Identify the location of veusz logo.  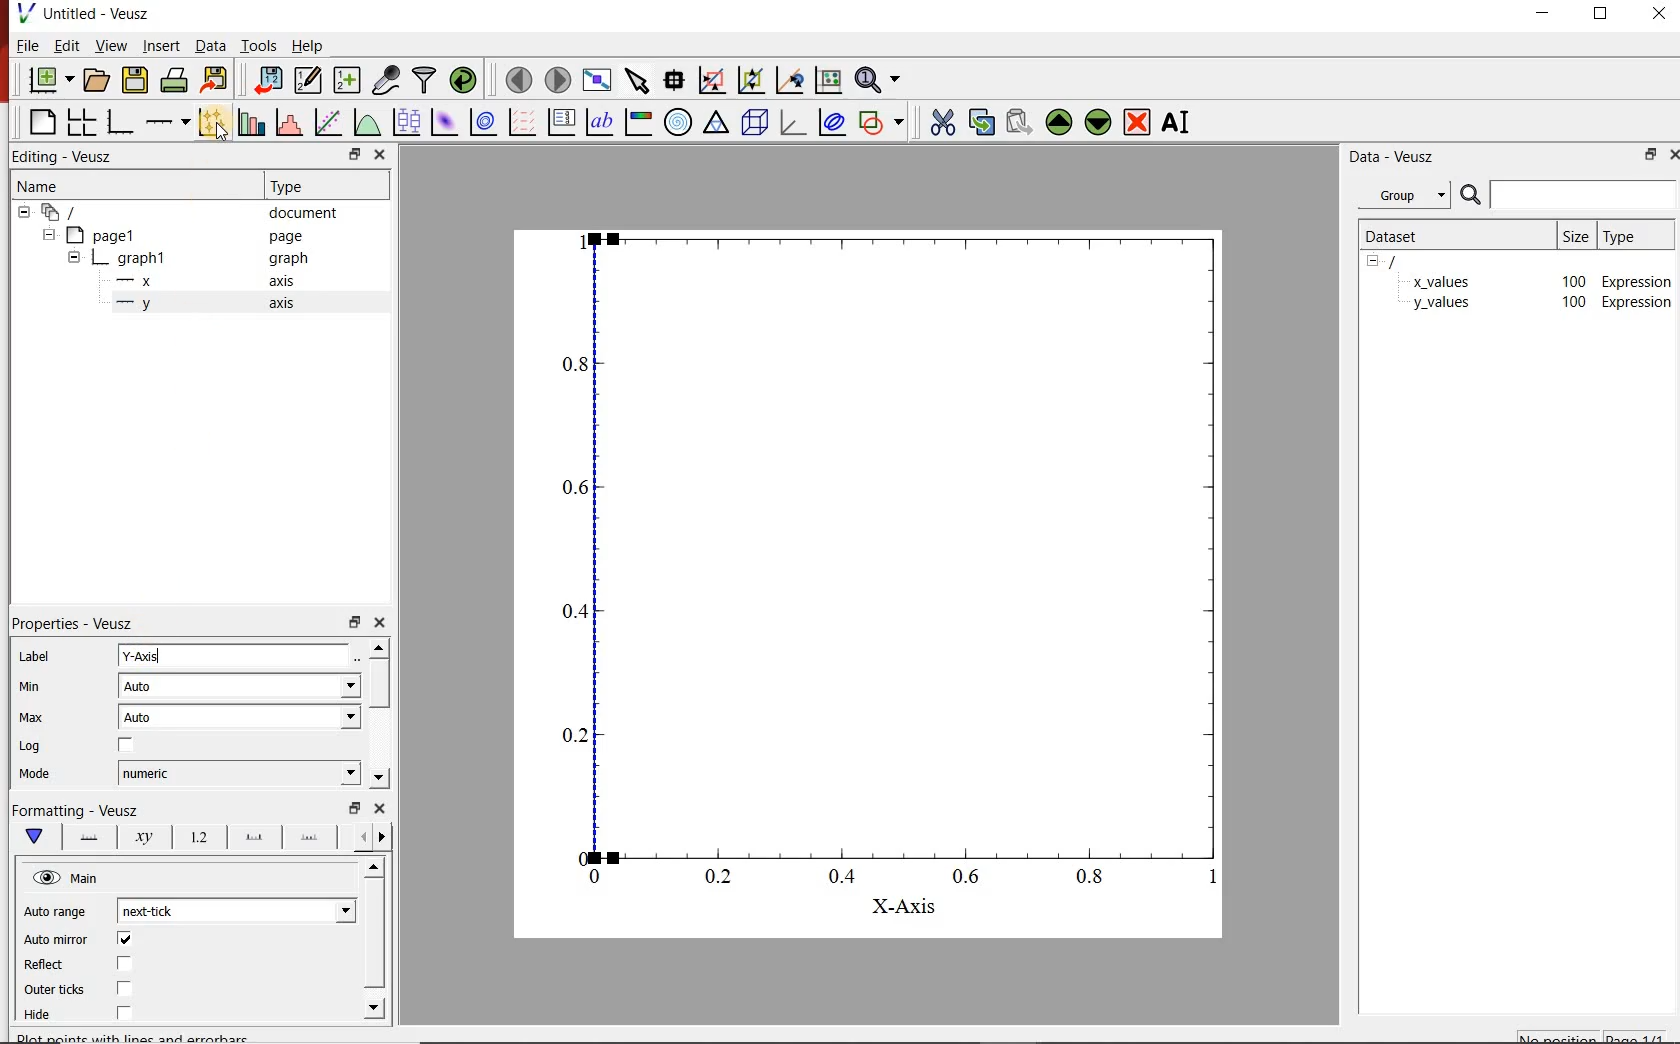
(19, 13).